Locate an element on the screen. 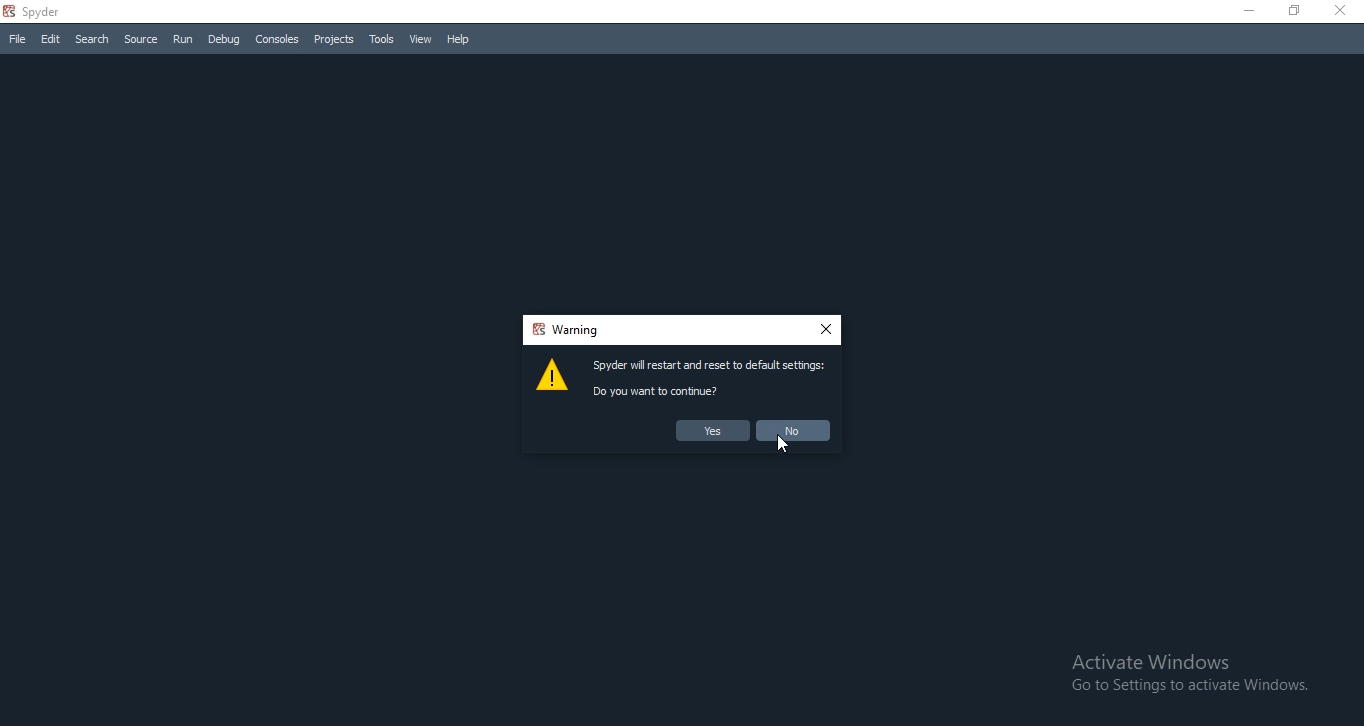 This screenshot has height=726, width=1364. Help is located at coordinates (460, 42).